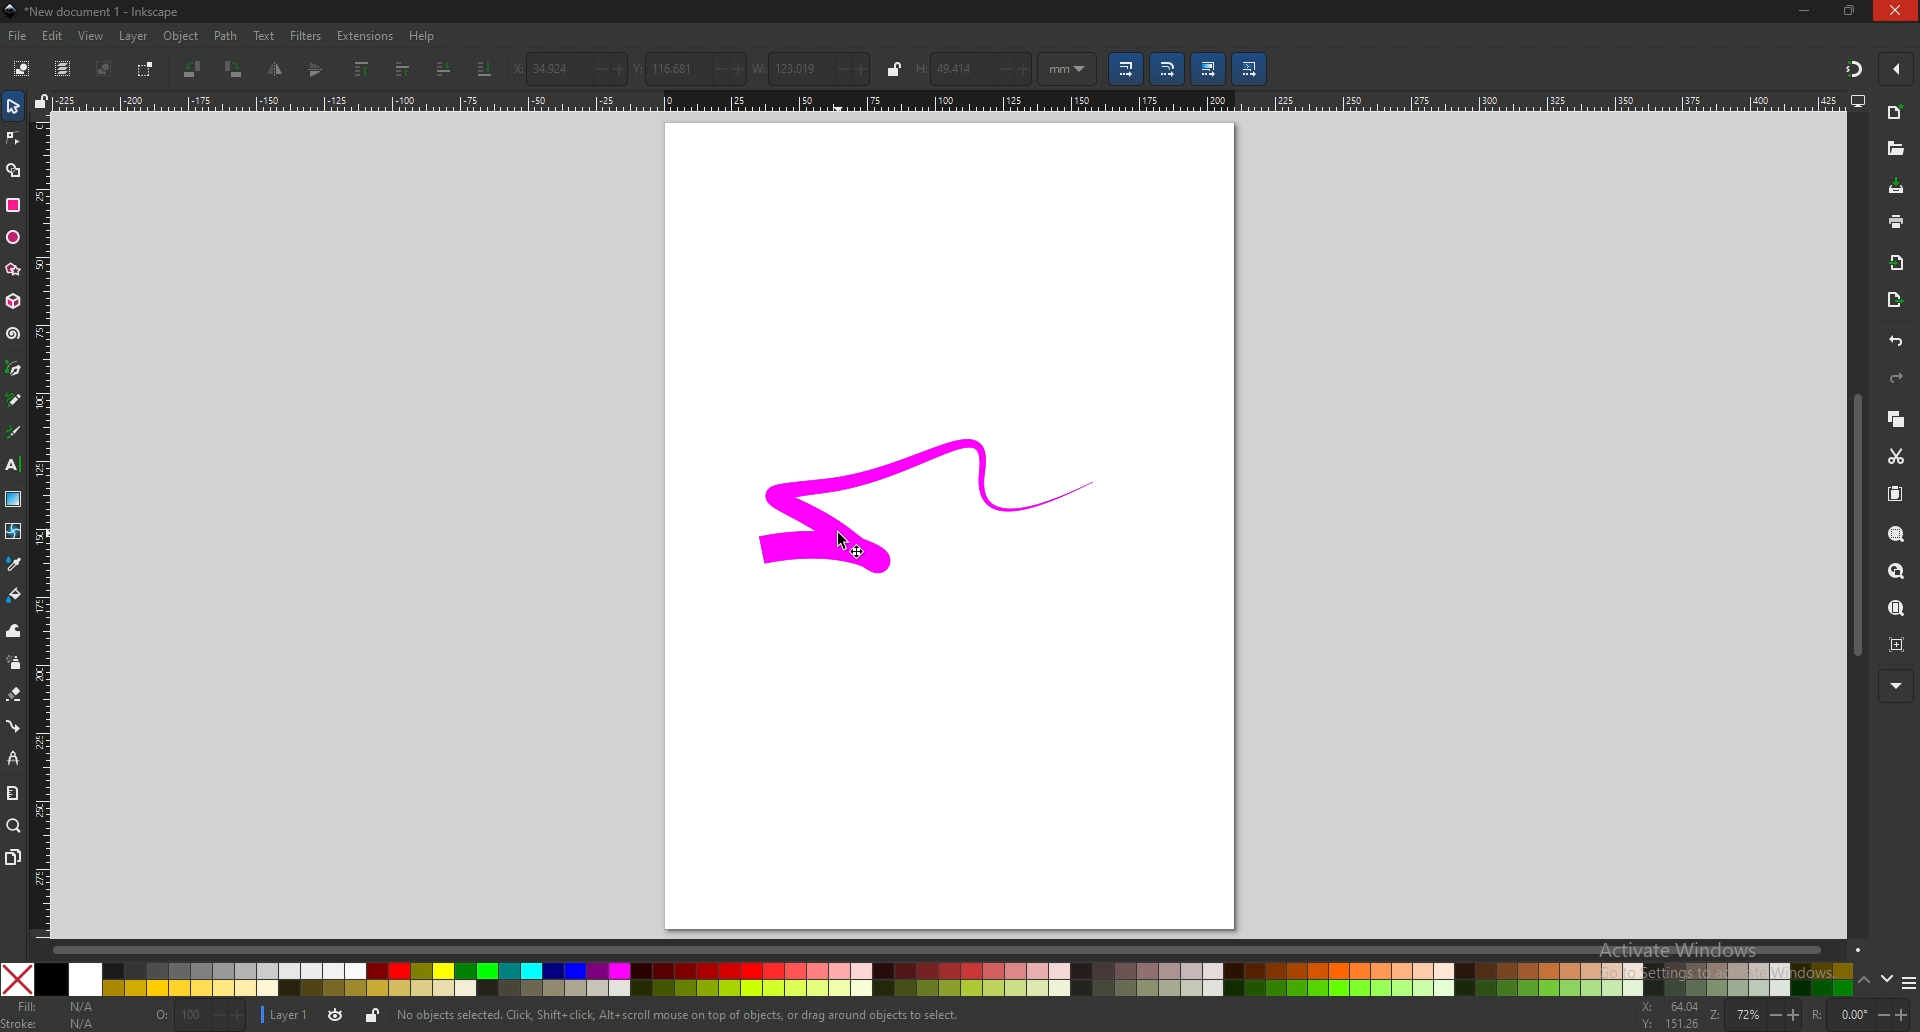  I want to click on flip vertically, so click(275, 70).